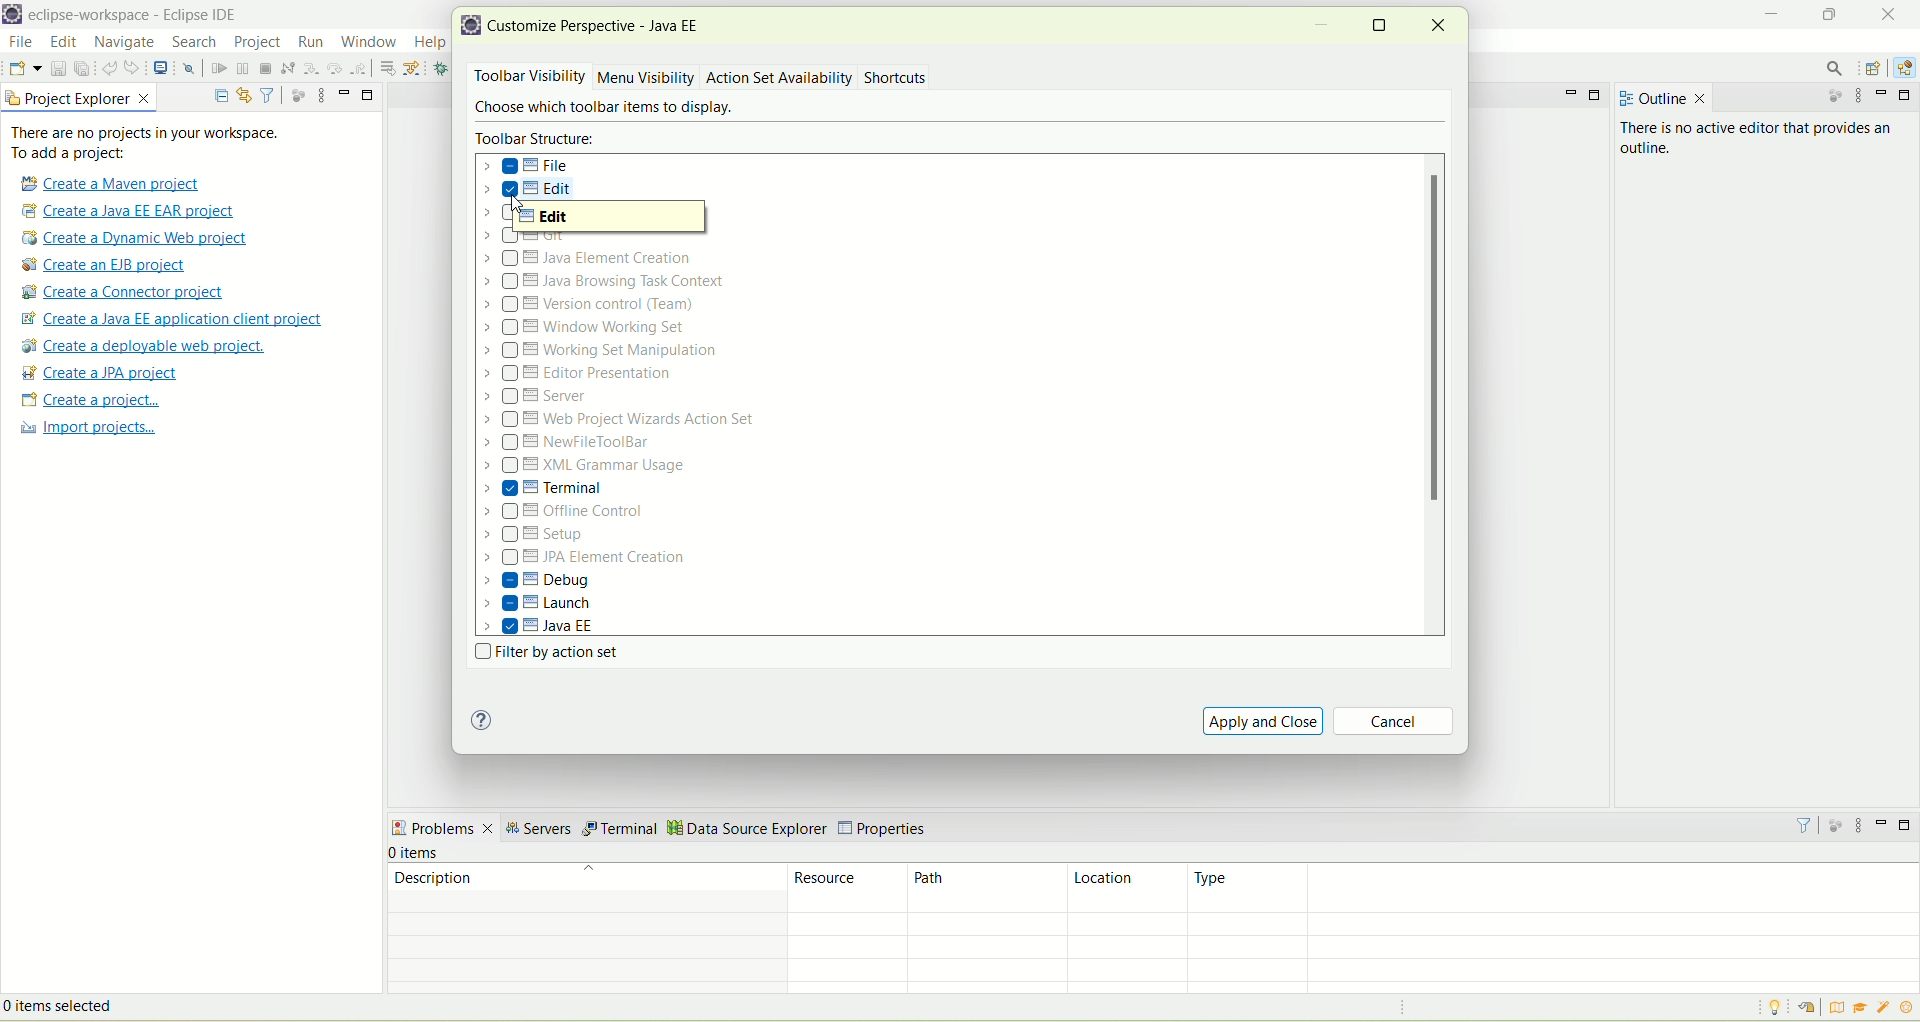 The height and width of the screenshot is (1022, 1920). I want to click on redo, so click(133, 68).